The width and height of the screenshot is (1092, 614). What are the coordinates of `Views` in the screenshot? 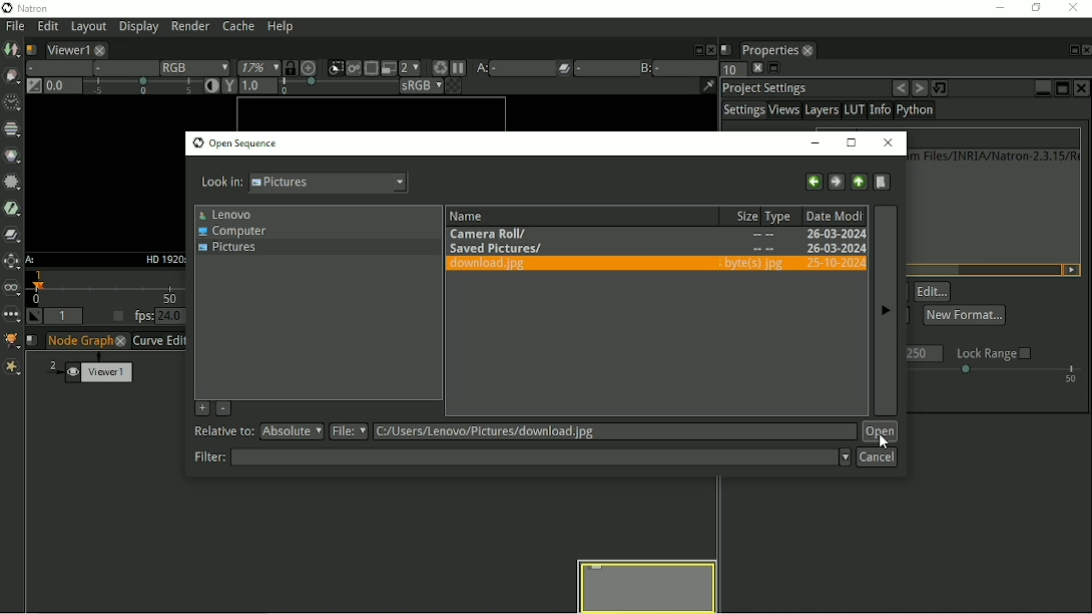 It's located at (785, 112).